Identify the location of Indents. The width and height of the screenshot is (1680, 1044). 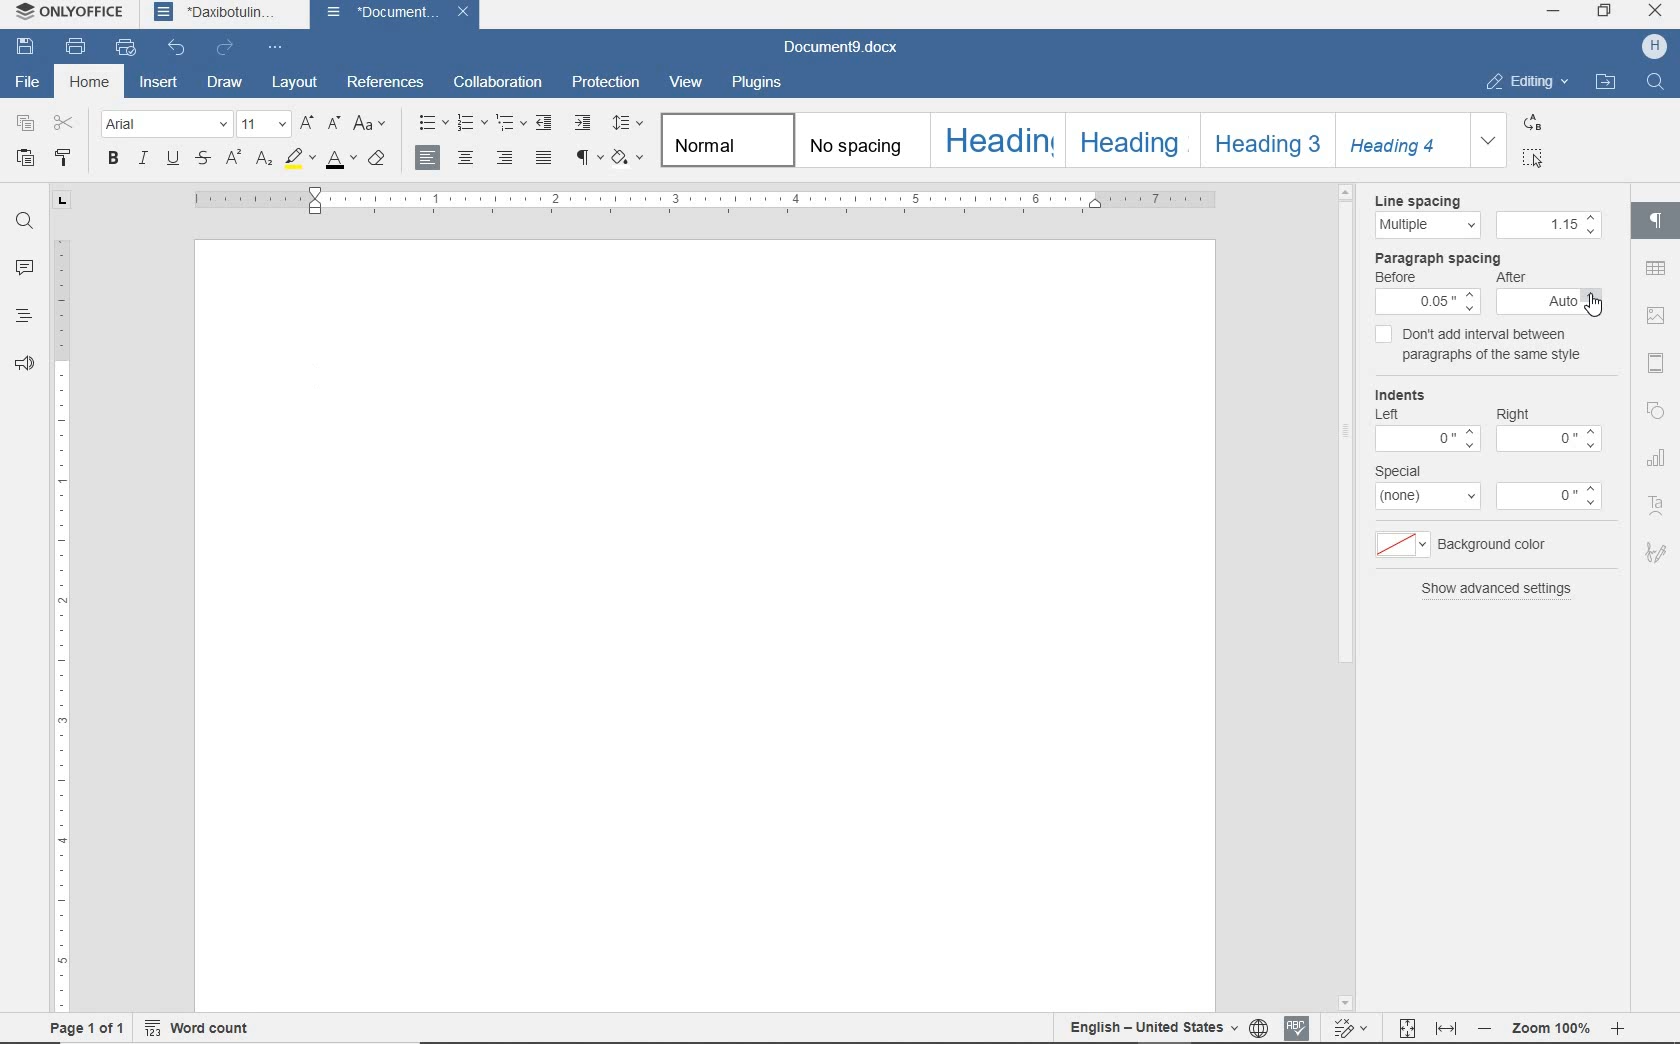
(1399, 391).